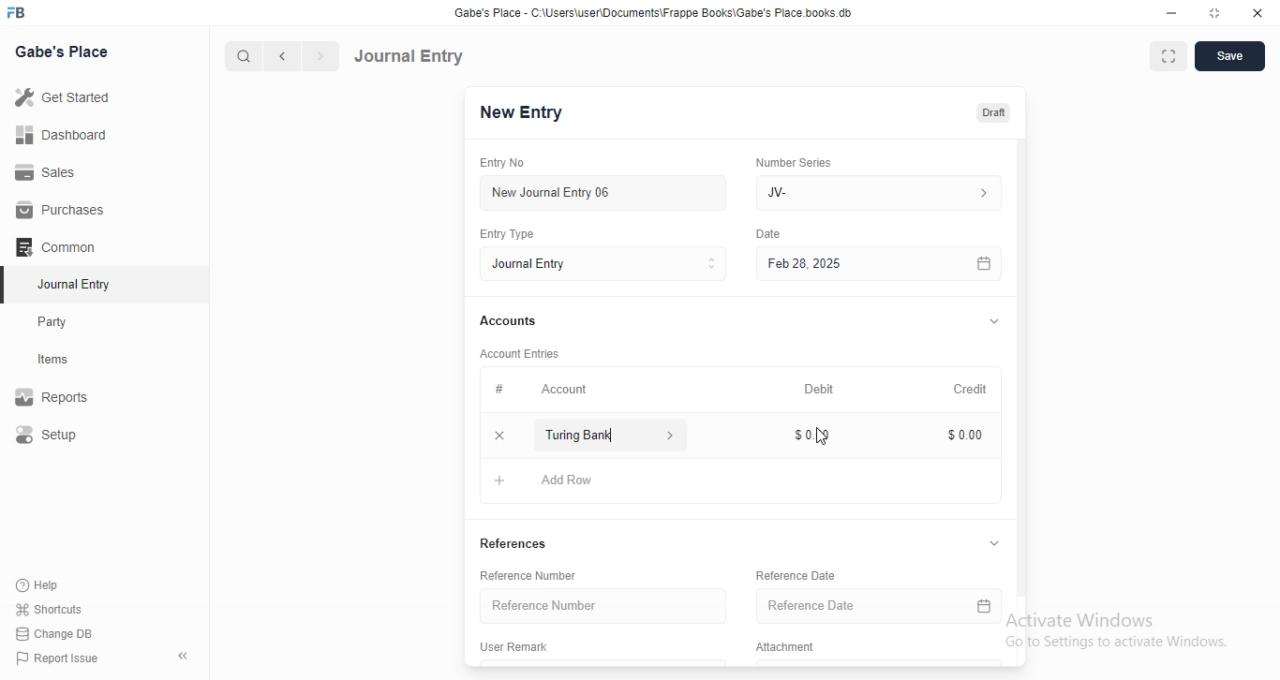 This screenshot has height=680, width=1280. What do you see at coordinates (62, 609) in the screenshot?
I see `‘Shortcuts` at bounding box center [62, 609].